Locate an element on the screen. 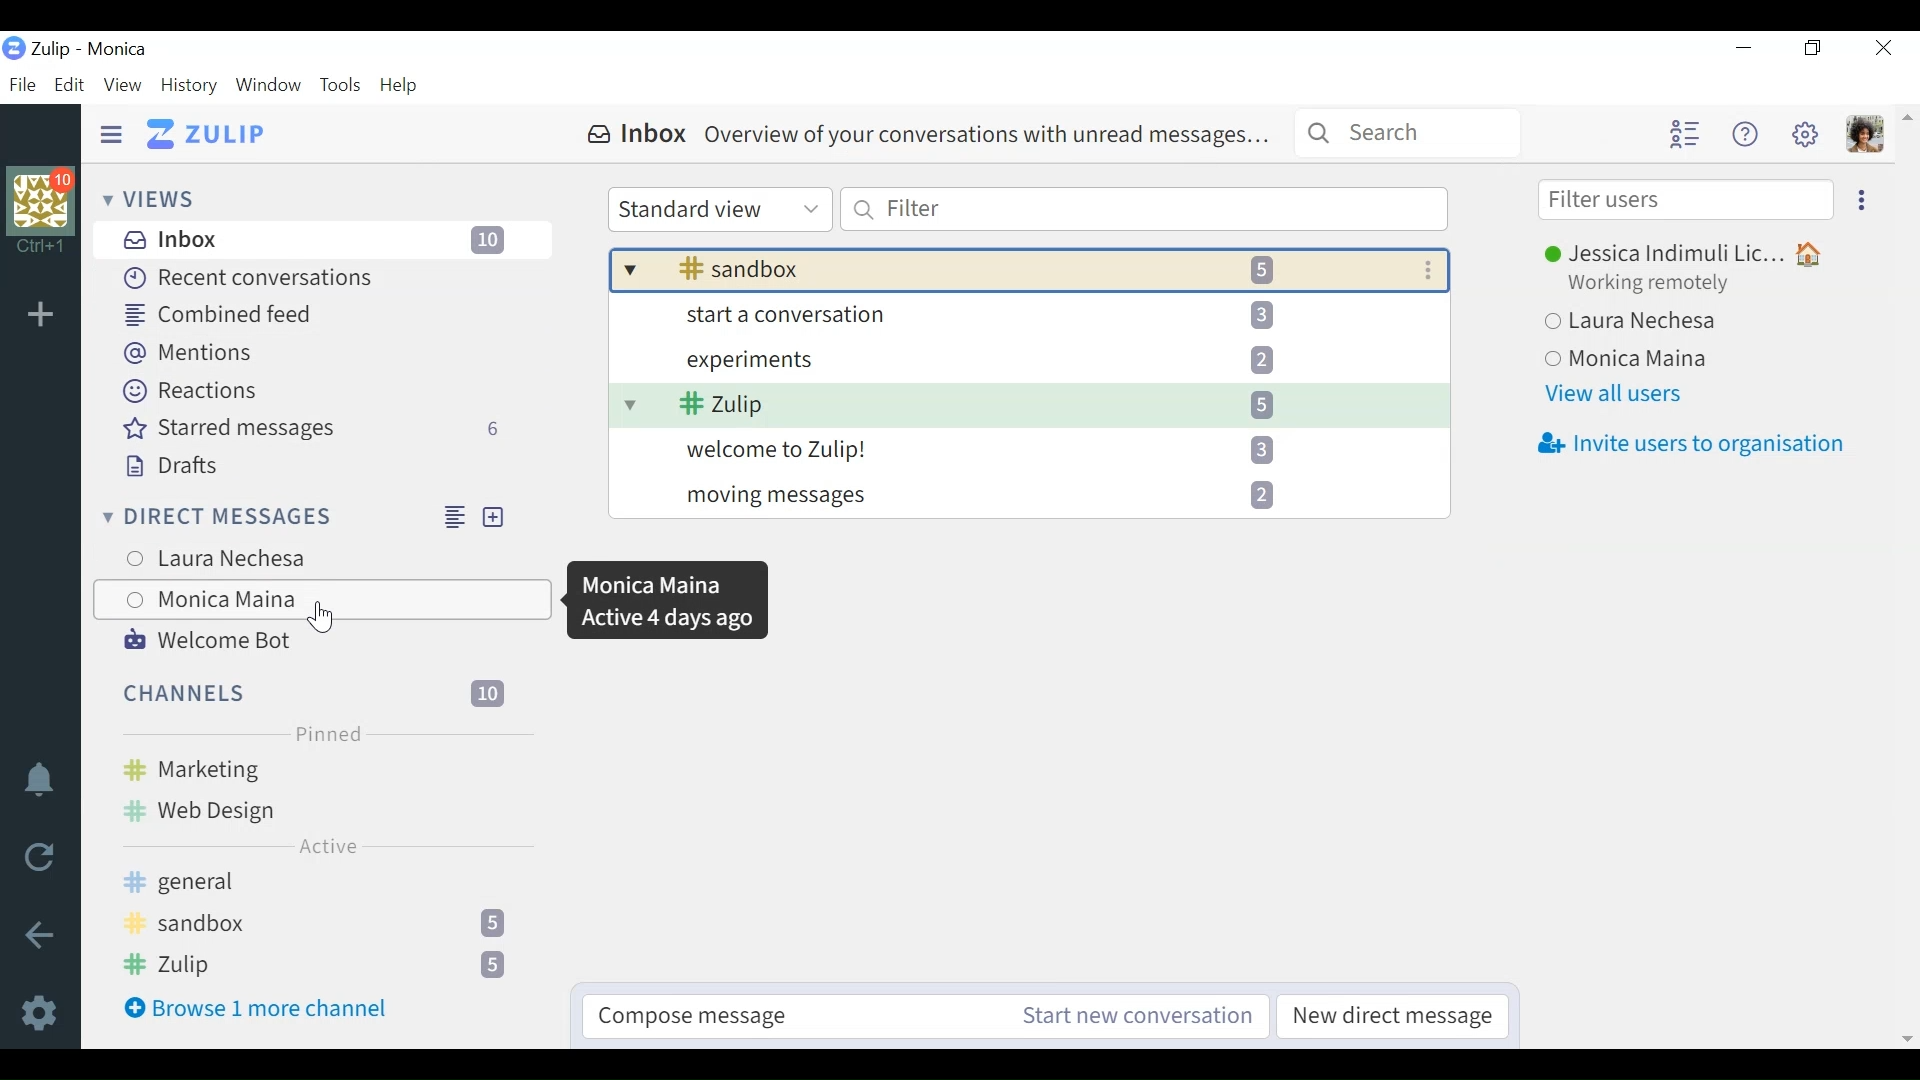 The width and height of the screenshot is (1920, 1080). vertical scrollbar is located at coordinates (1906, 577).